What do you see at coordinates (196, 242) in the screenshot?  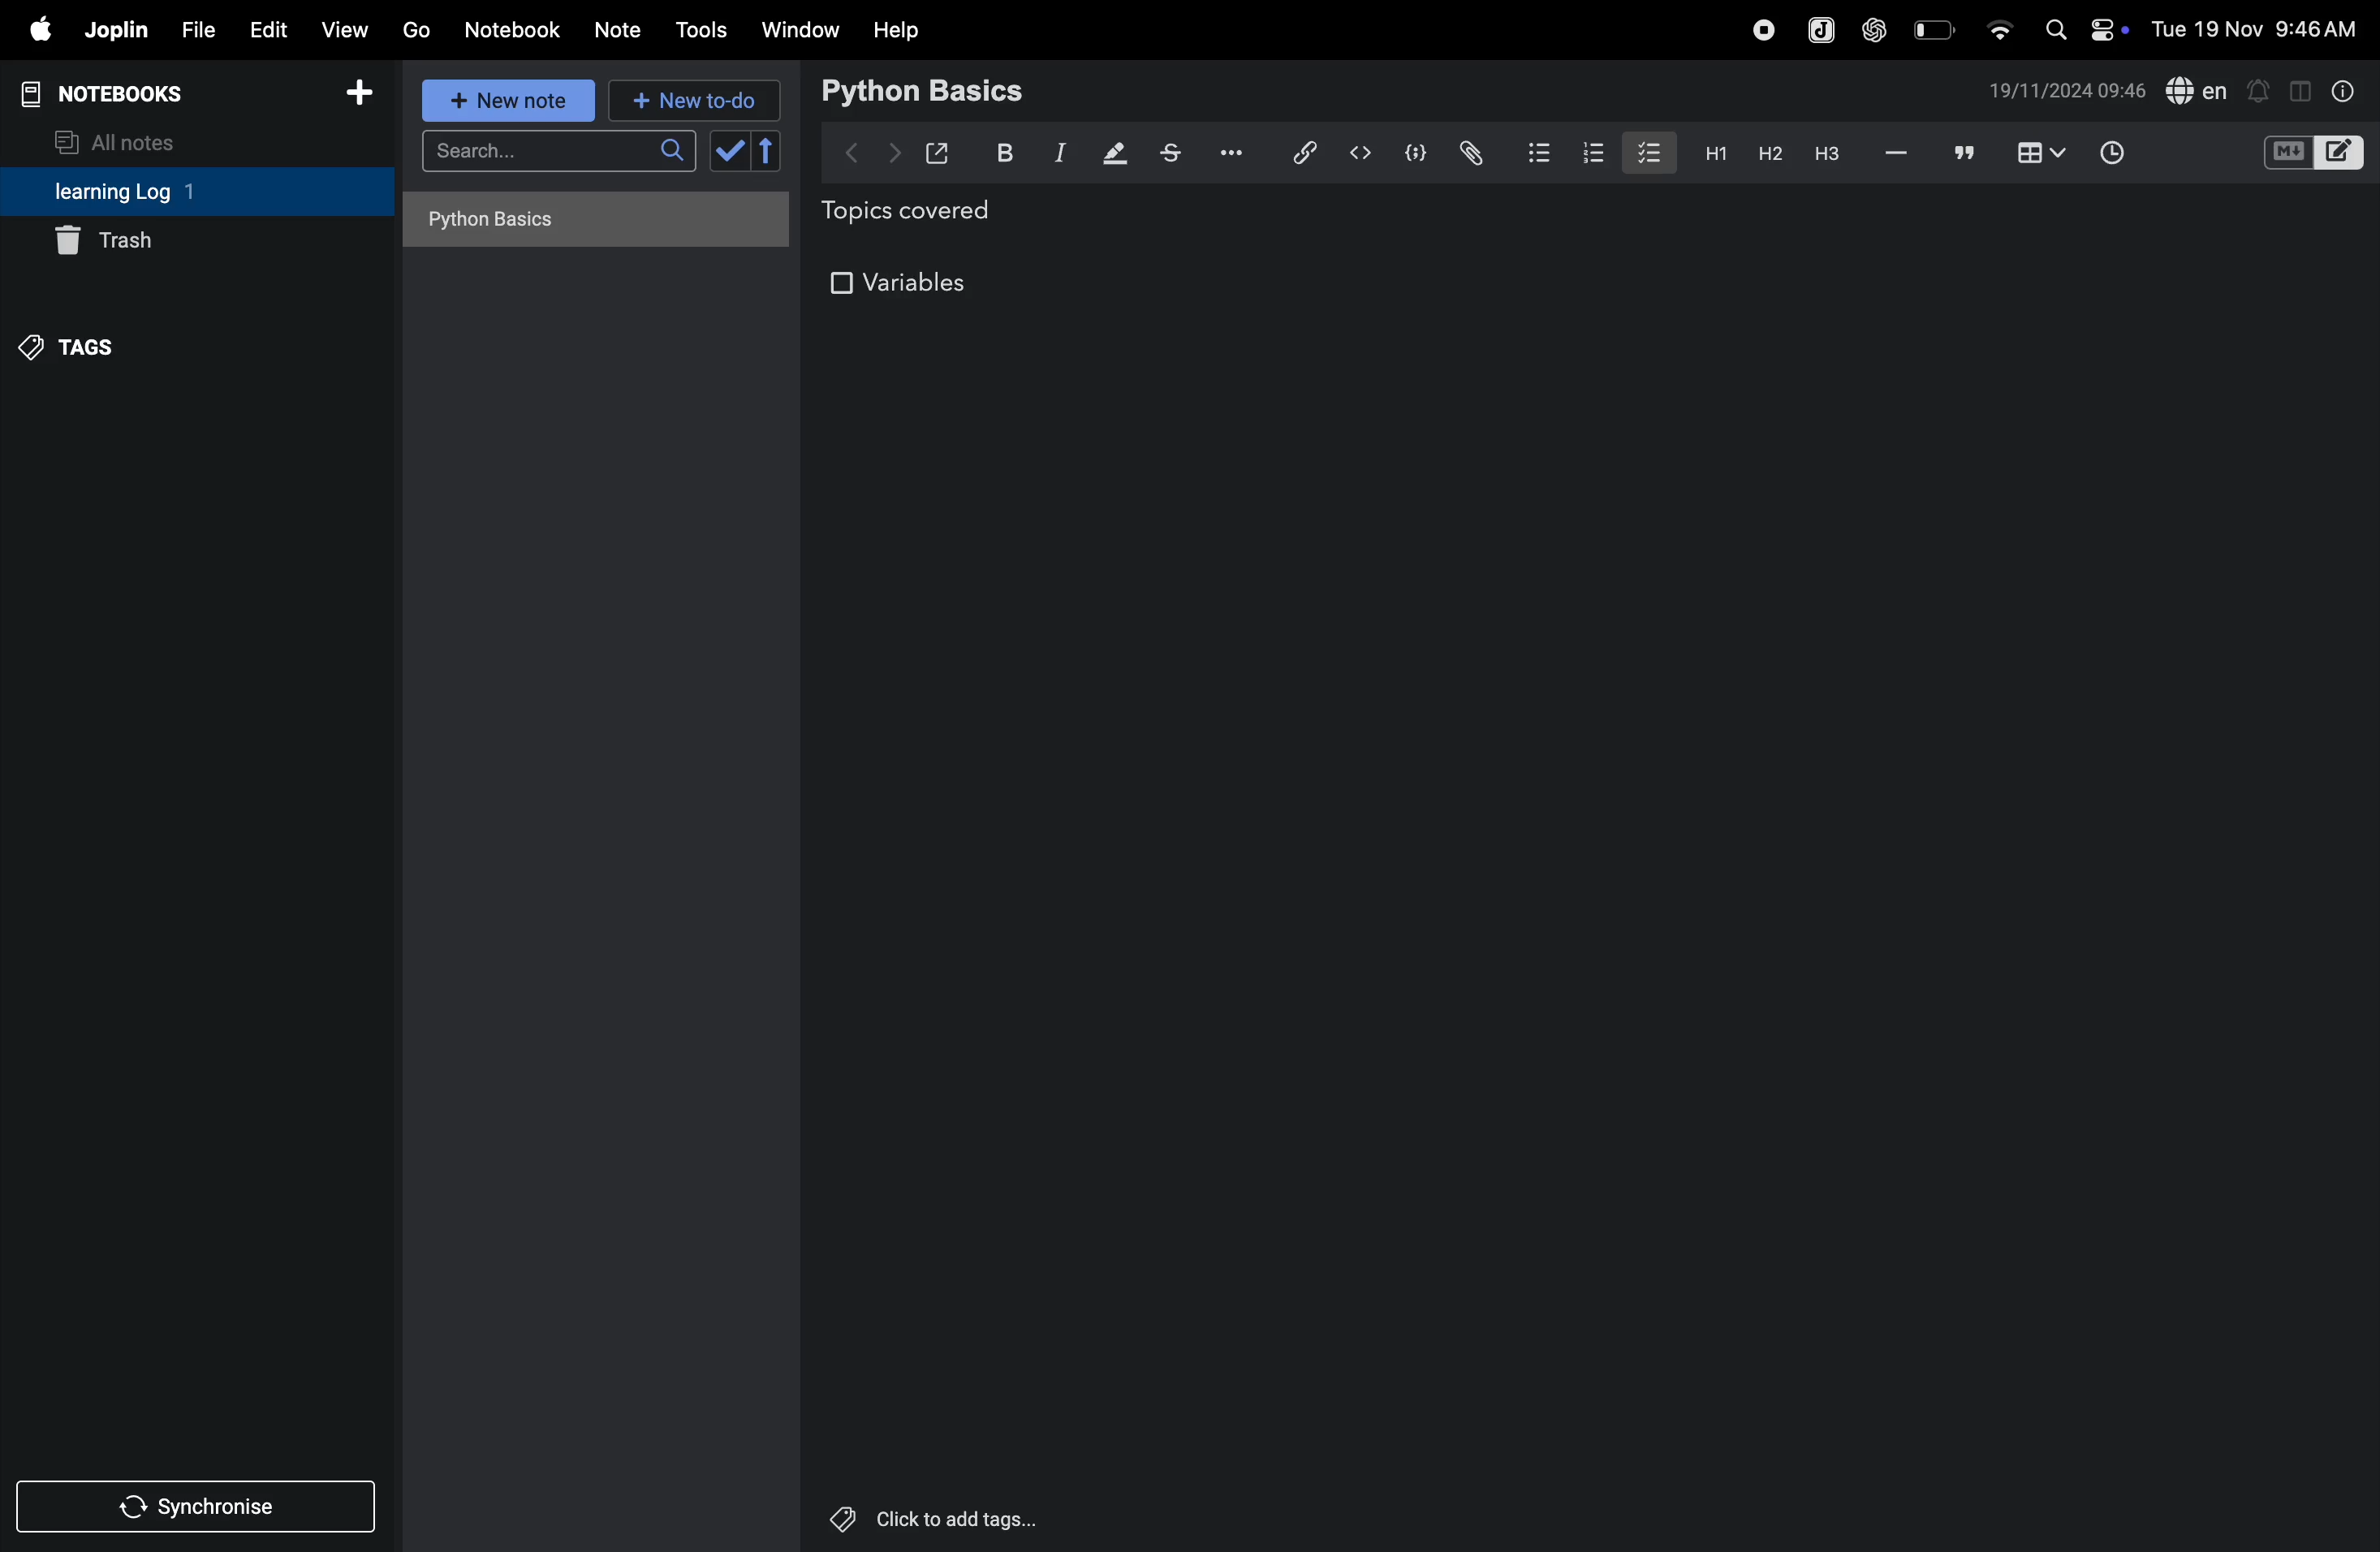 I see `trash` at bounding box center [196, 242].